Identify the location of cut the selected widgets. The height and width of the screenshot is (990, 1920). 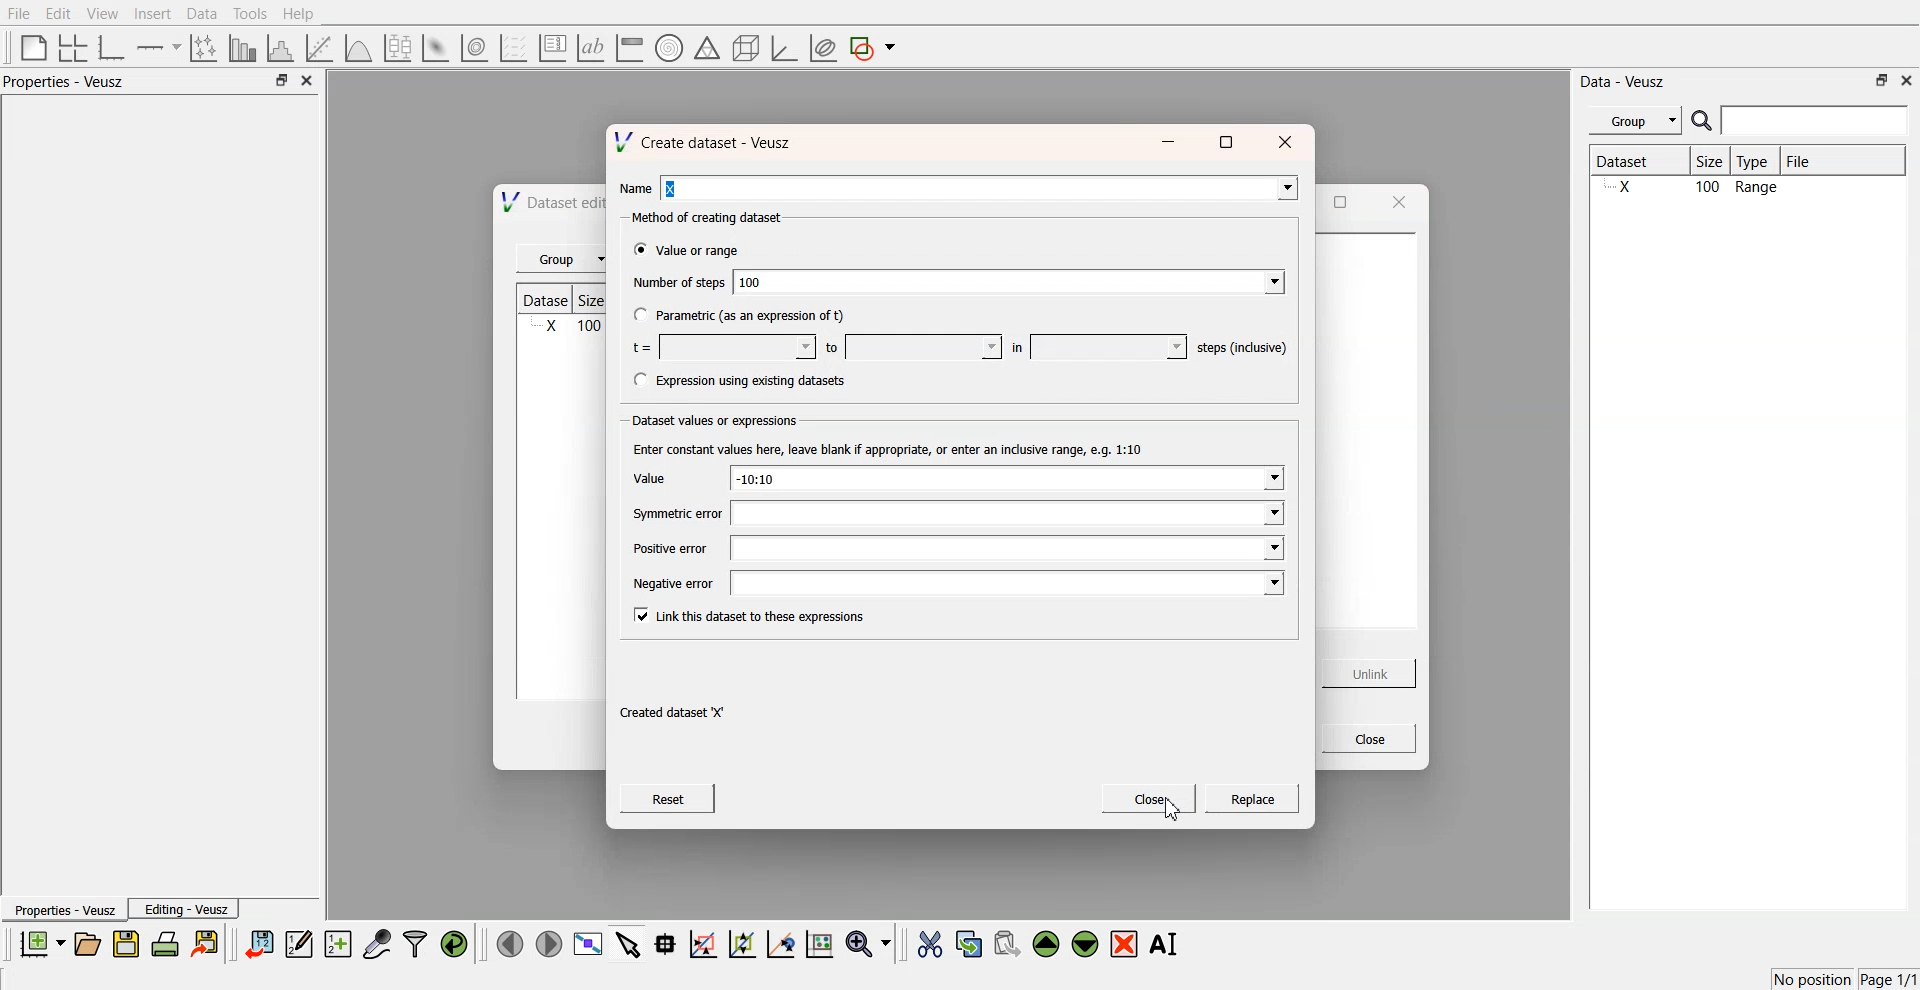
(928, 945).